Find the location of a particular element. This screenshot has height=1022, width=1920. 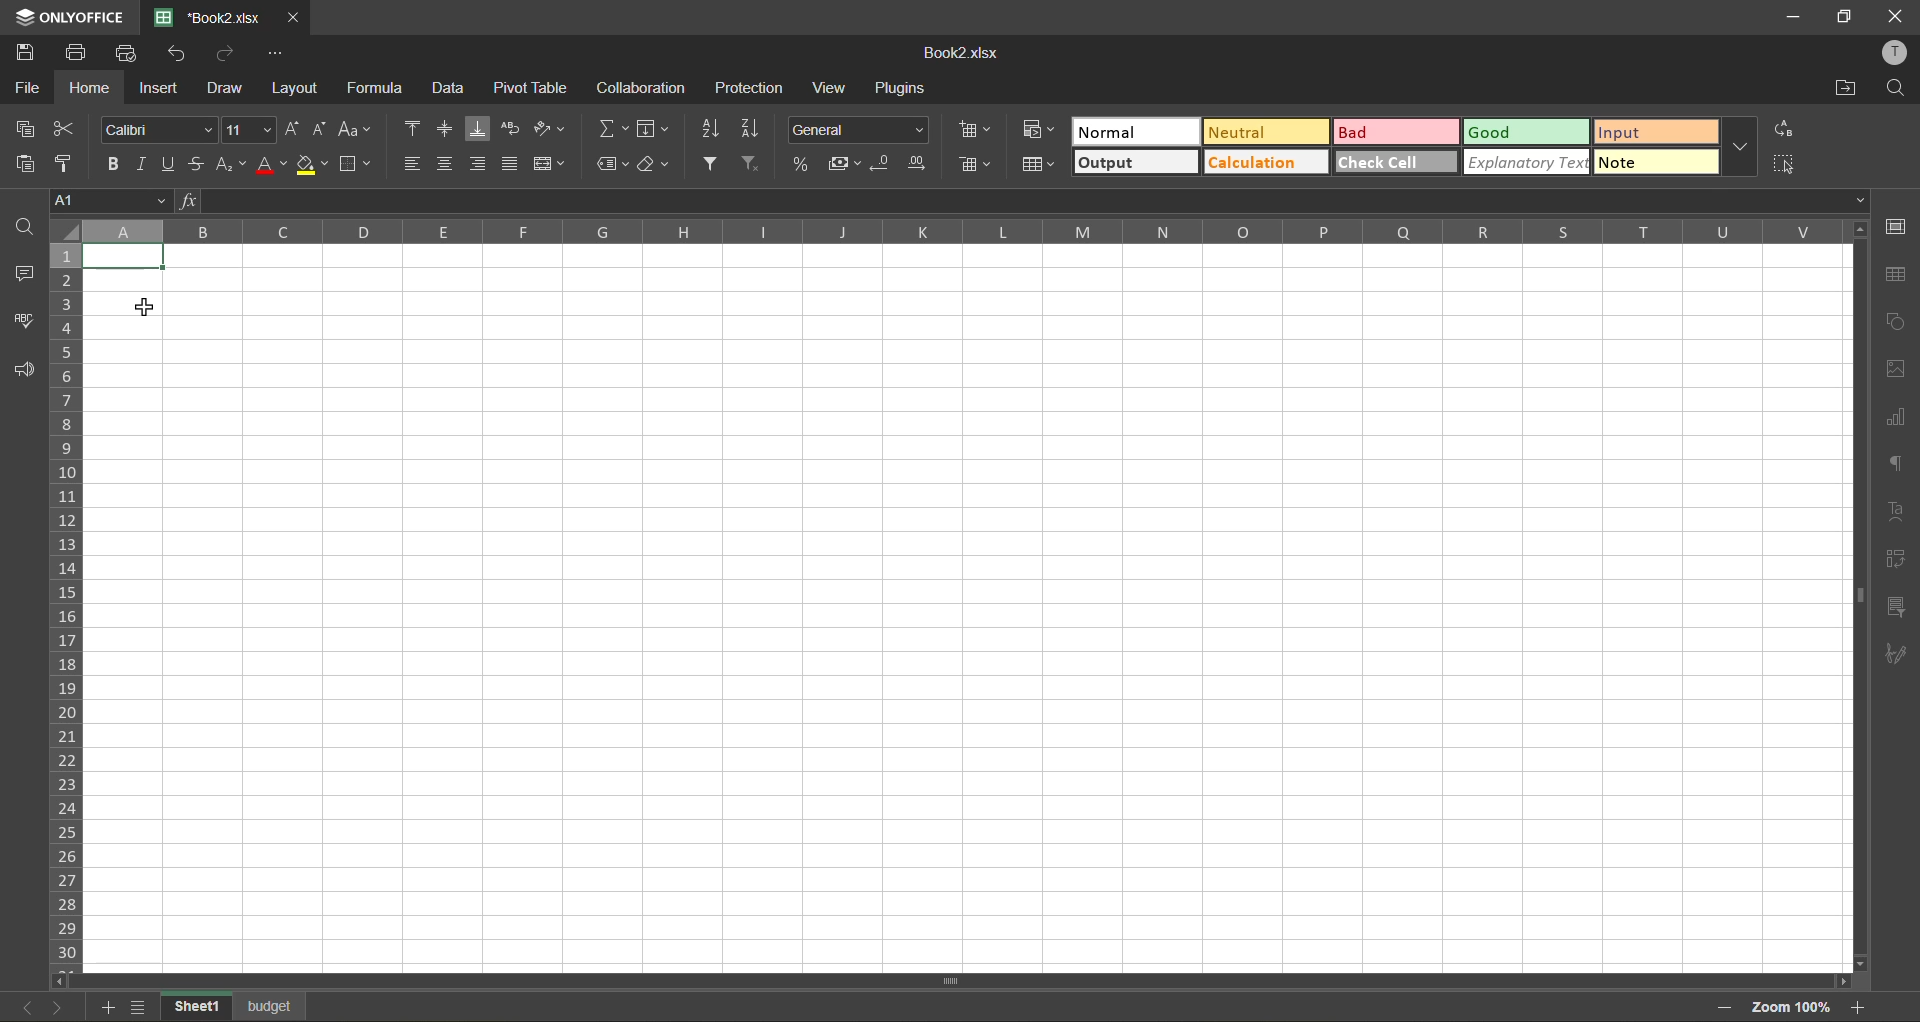

decrease decimal is located at coordinates (880, 164).